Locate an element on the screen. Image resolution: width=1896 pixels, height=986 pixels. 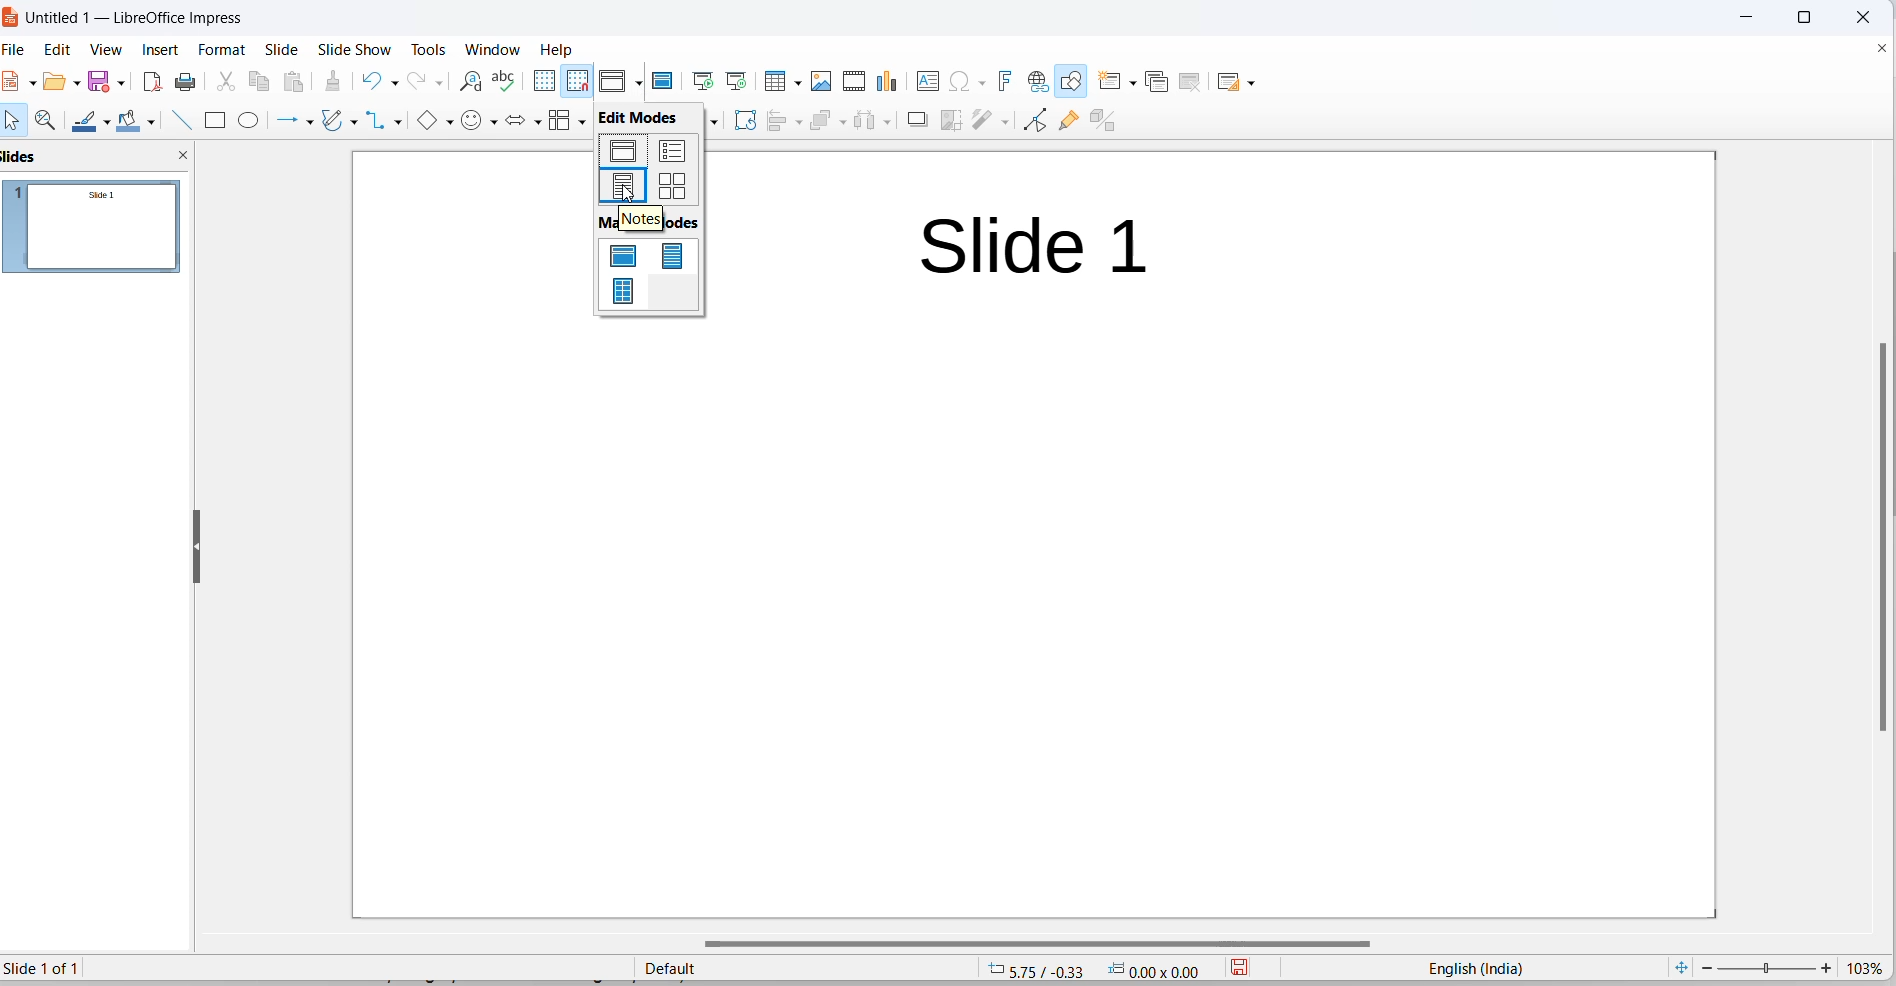
find and replace is located at coordinates (470, 82).